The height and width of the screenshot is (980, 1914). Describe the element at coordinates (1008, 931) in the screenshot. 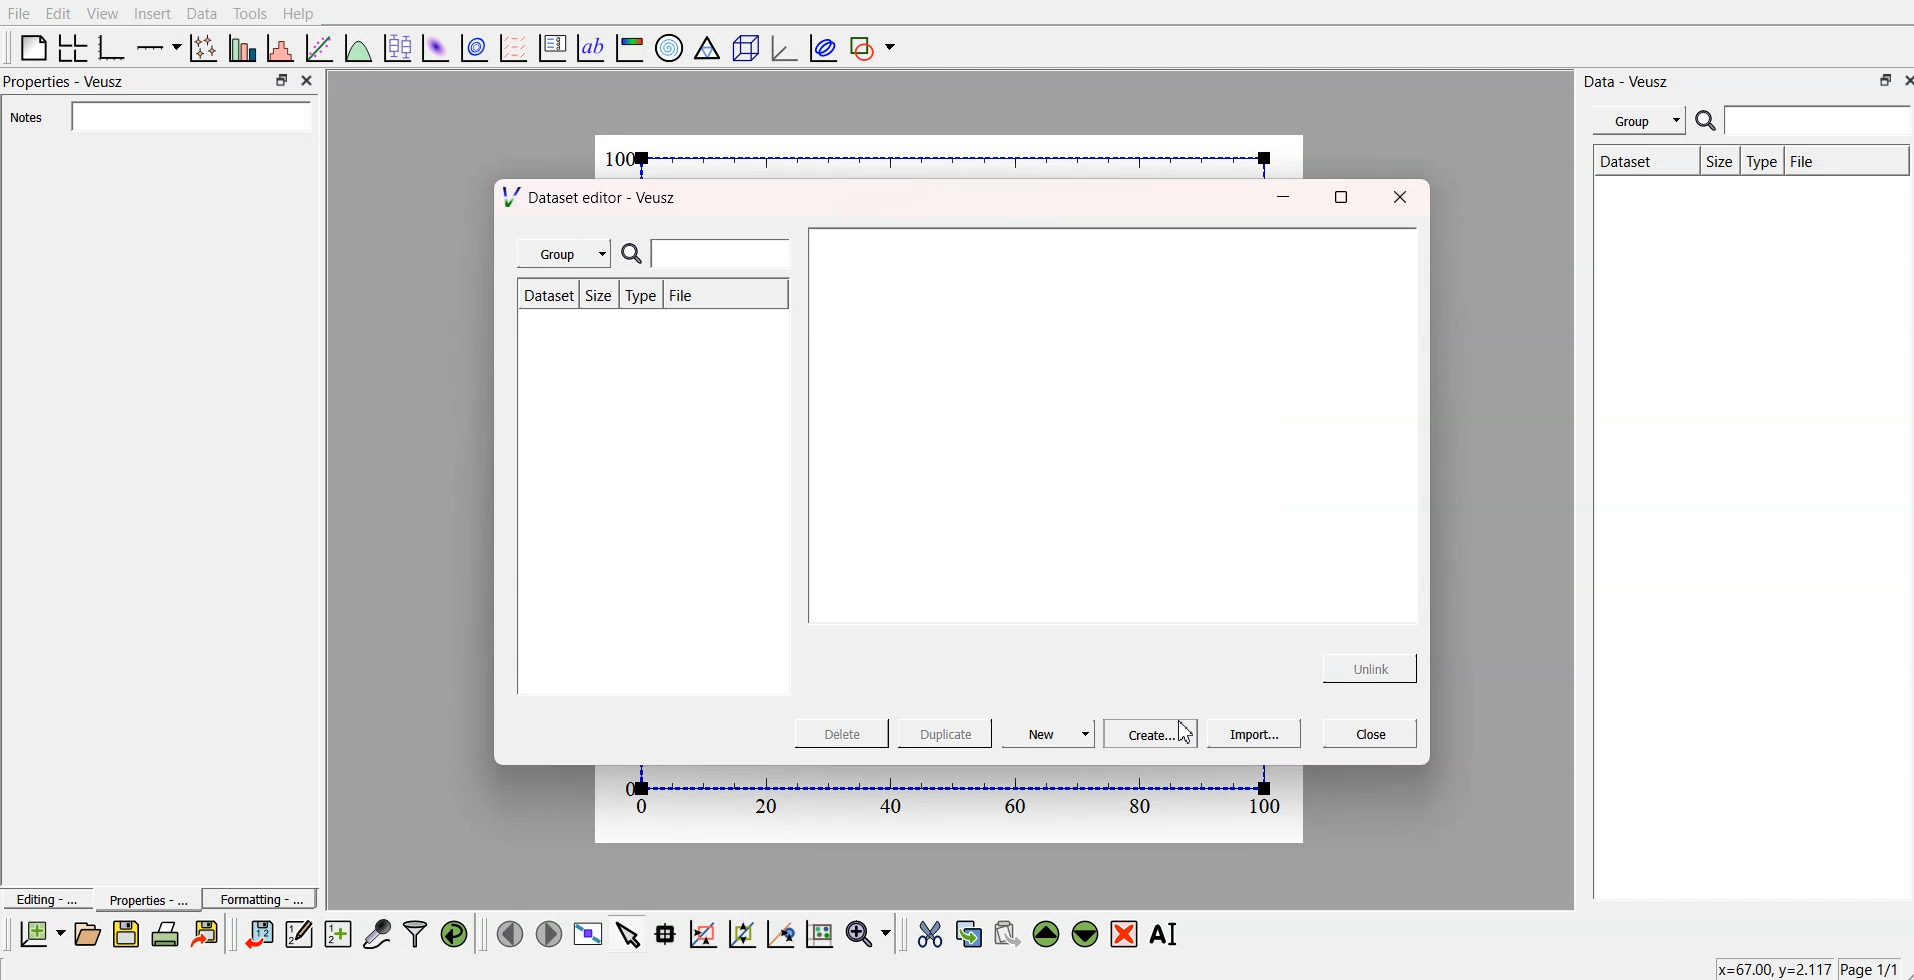

I see `paste` at that location.